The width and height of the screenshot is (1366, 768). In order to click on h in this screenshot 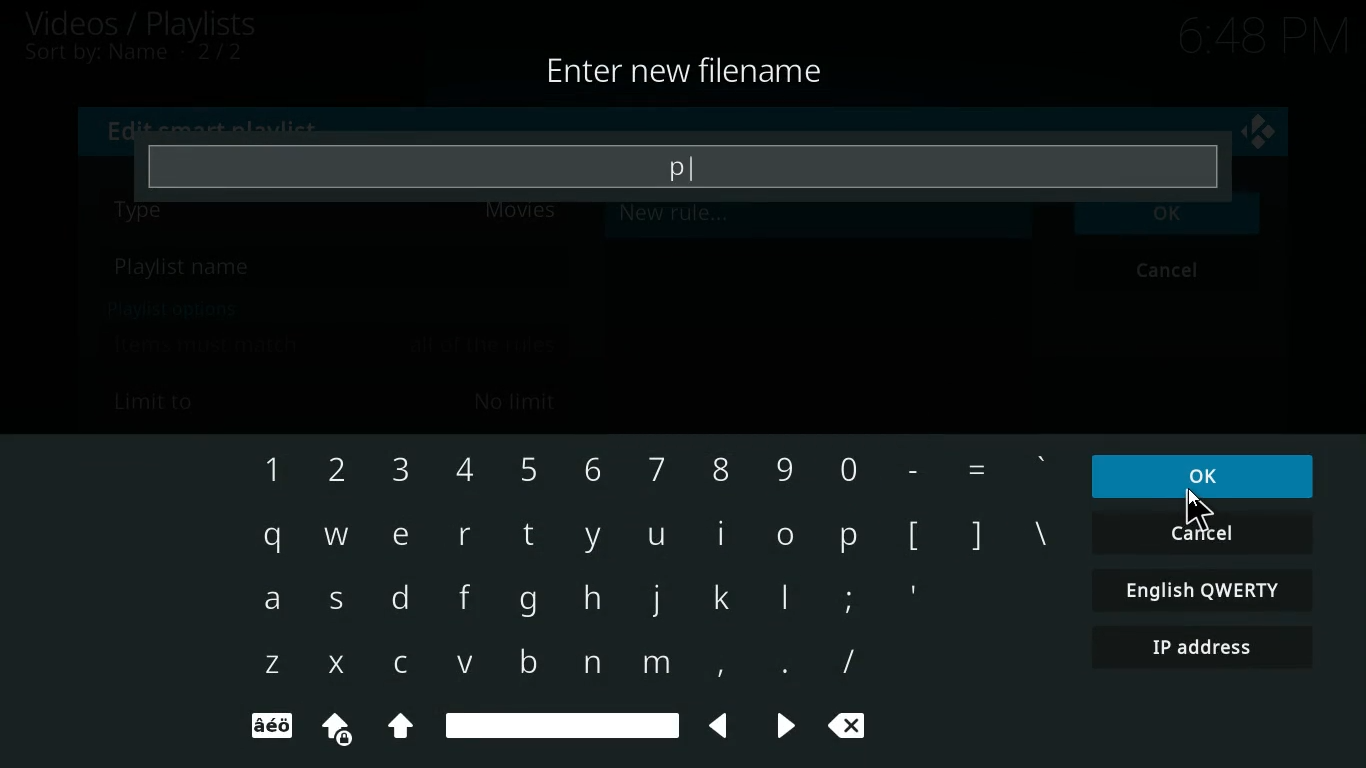, I will do `click(591, 600)`.